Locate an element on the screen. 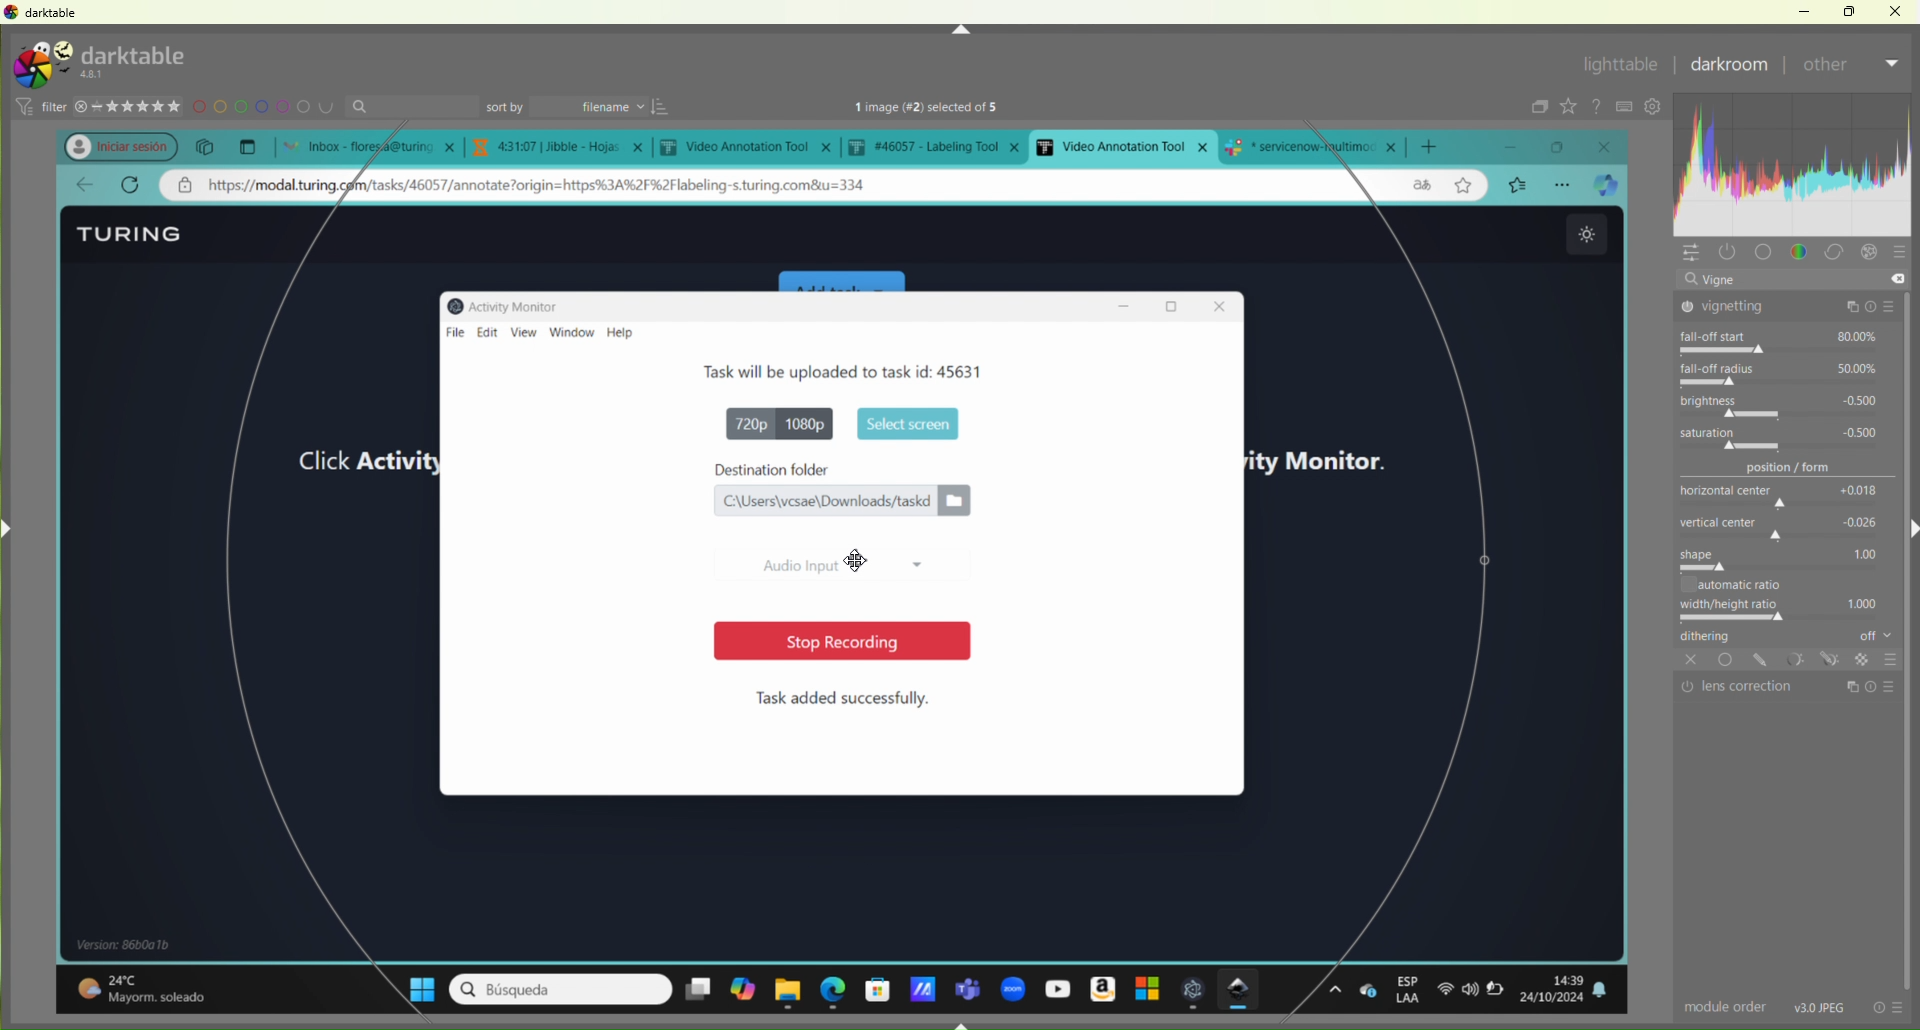 This screenshot has width=1920, height=1030. theme change is located at coordinates (1583, 235).